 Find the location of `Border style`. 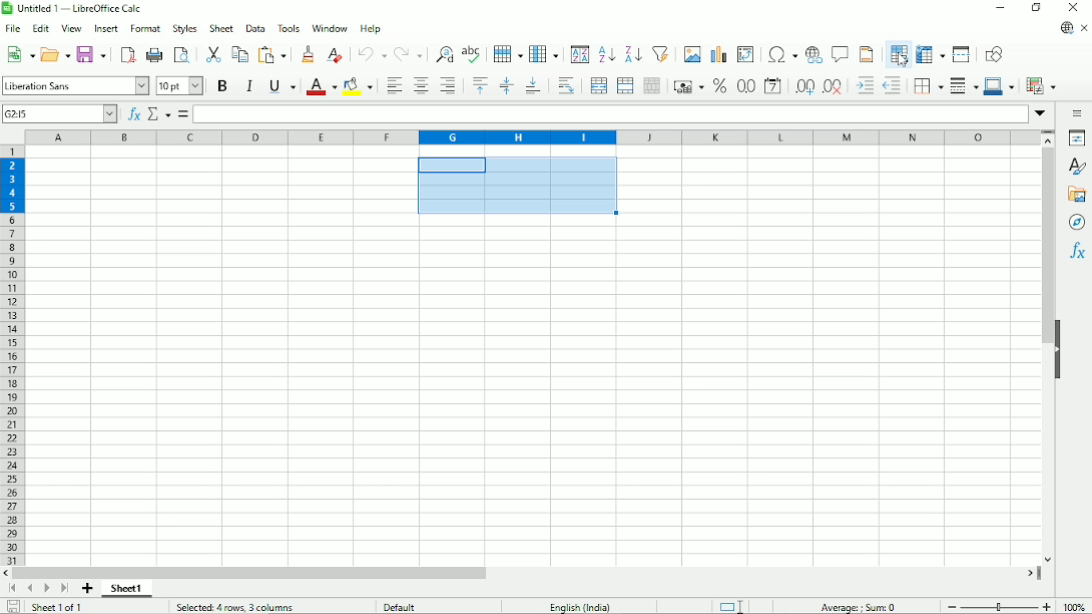

Border style is located at coordinates (964, 87).